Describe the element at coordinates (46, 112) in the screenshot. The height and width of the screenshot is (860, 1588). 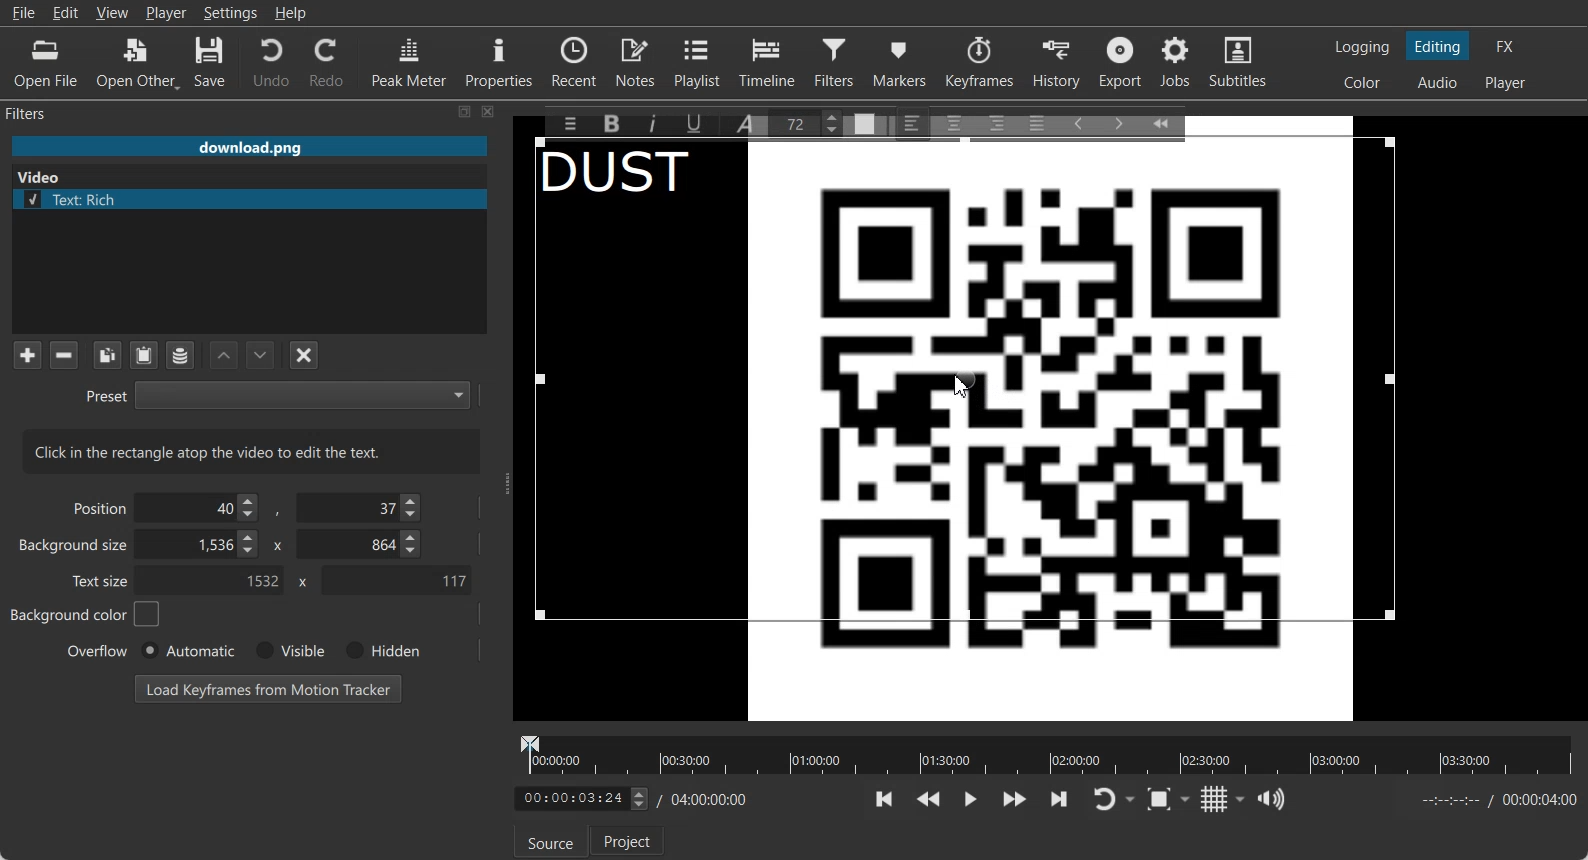
I see `Filters` at that location.